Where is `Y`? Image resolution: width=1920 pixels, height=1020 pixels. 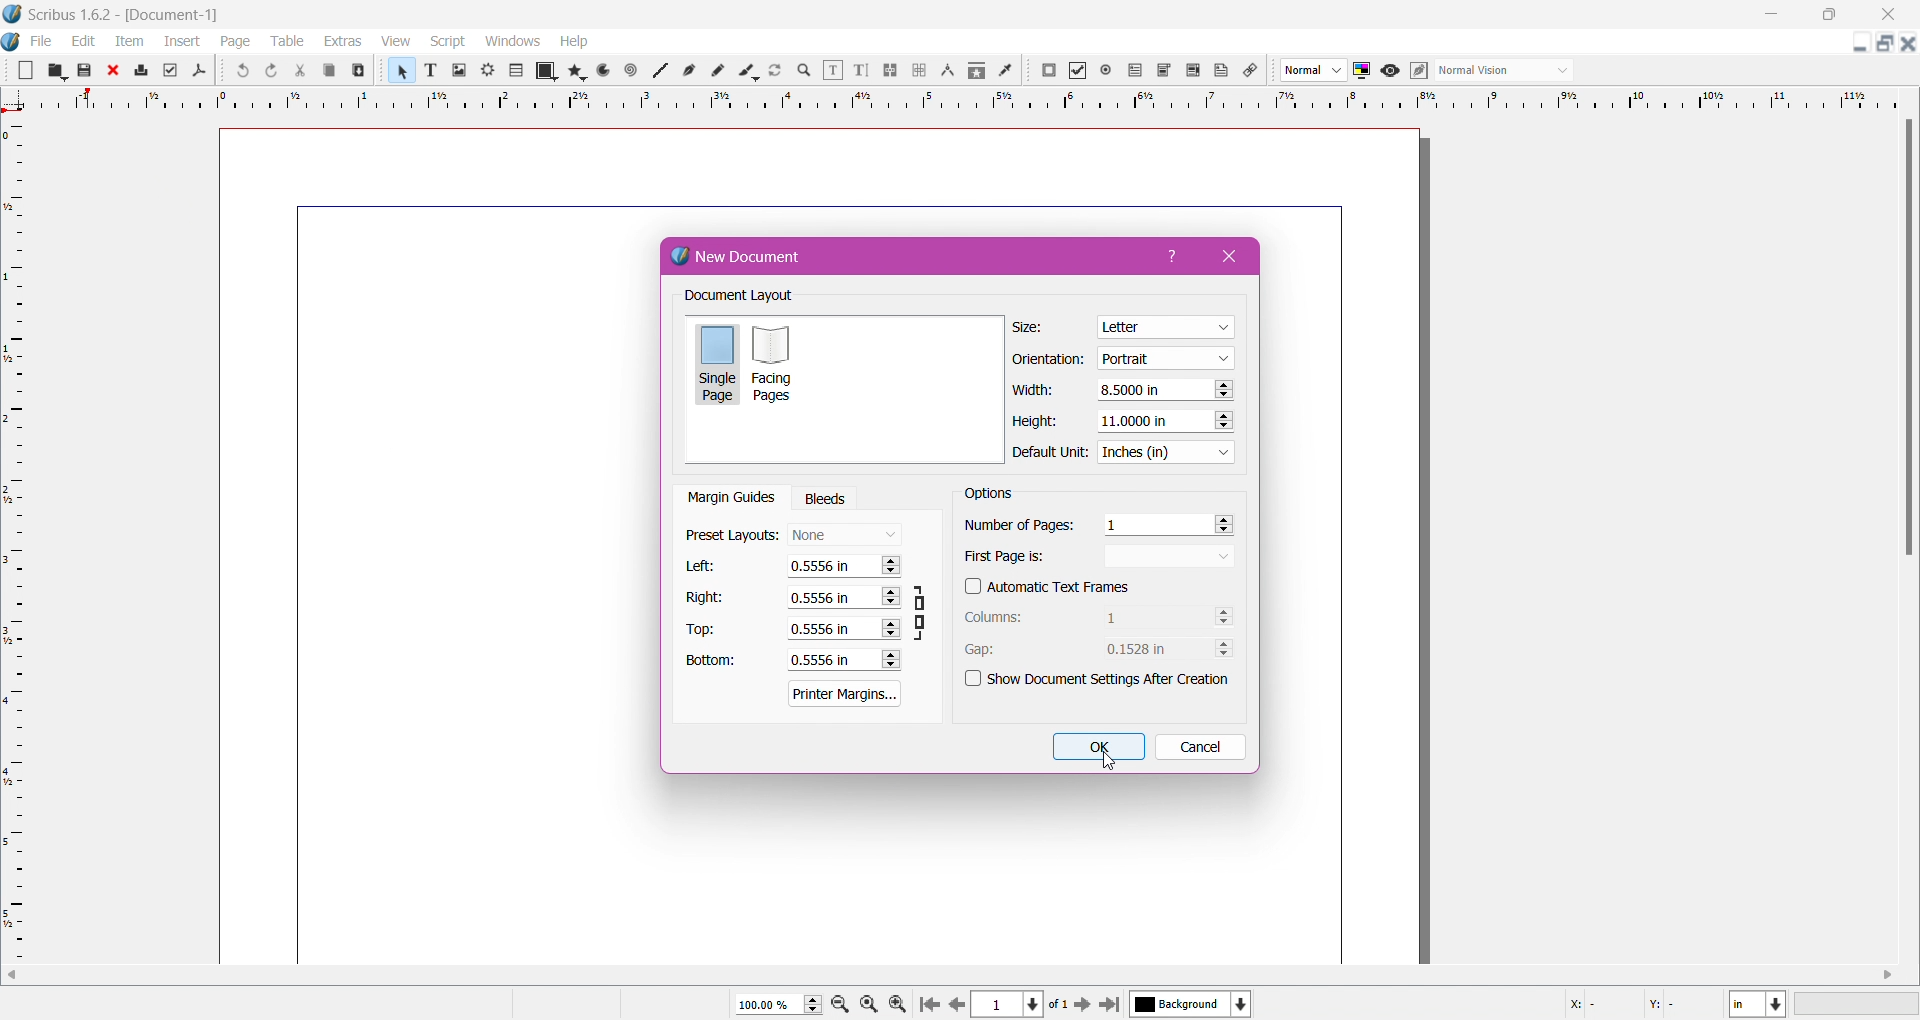 Y is located at coordinates (1666, 1007).